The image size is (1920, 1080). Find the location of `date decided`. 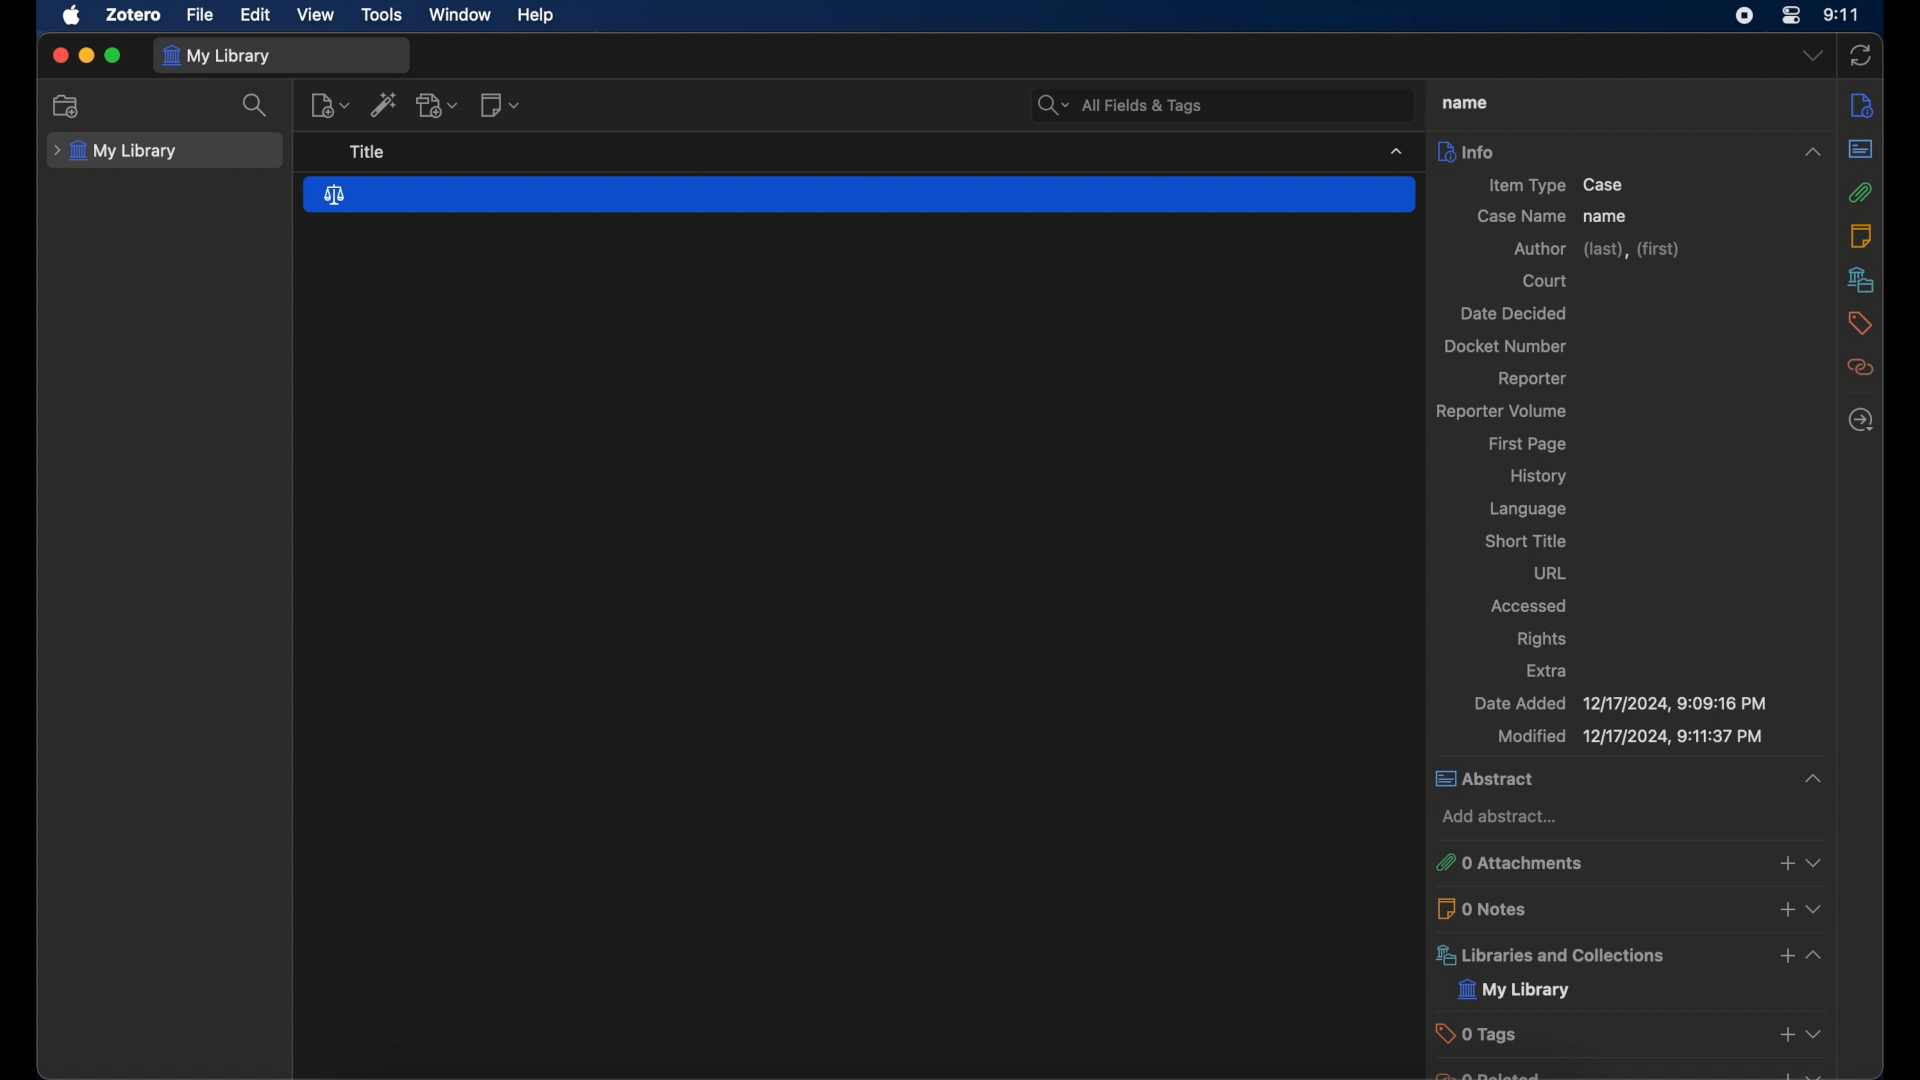

date decided is located at coordinates (1517, 314).